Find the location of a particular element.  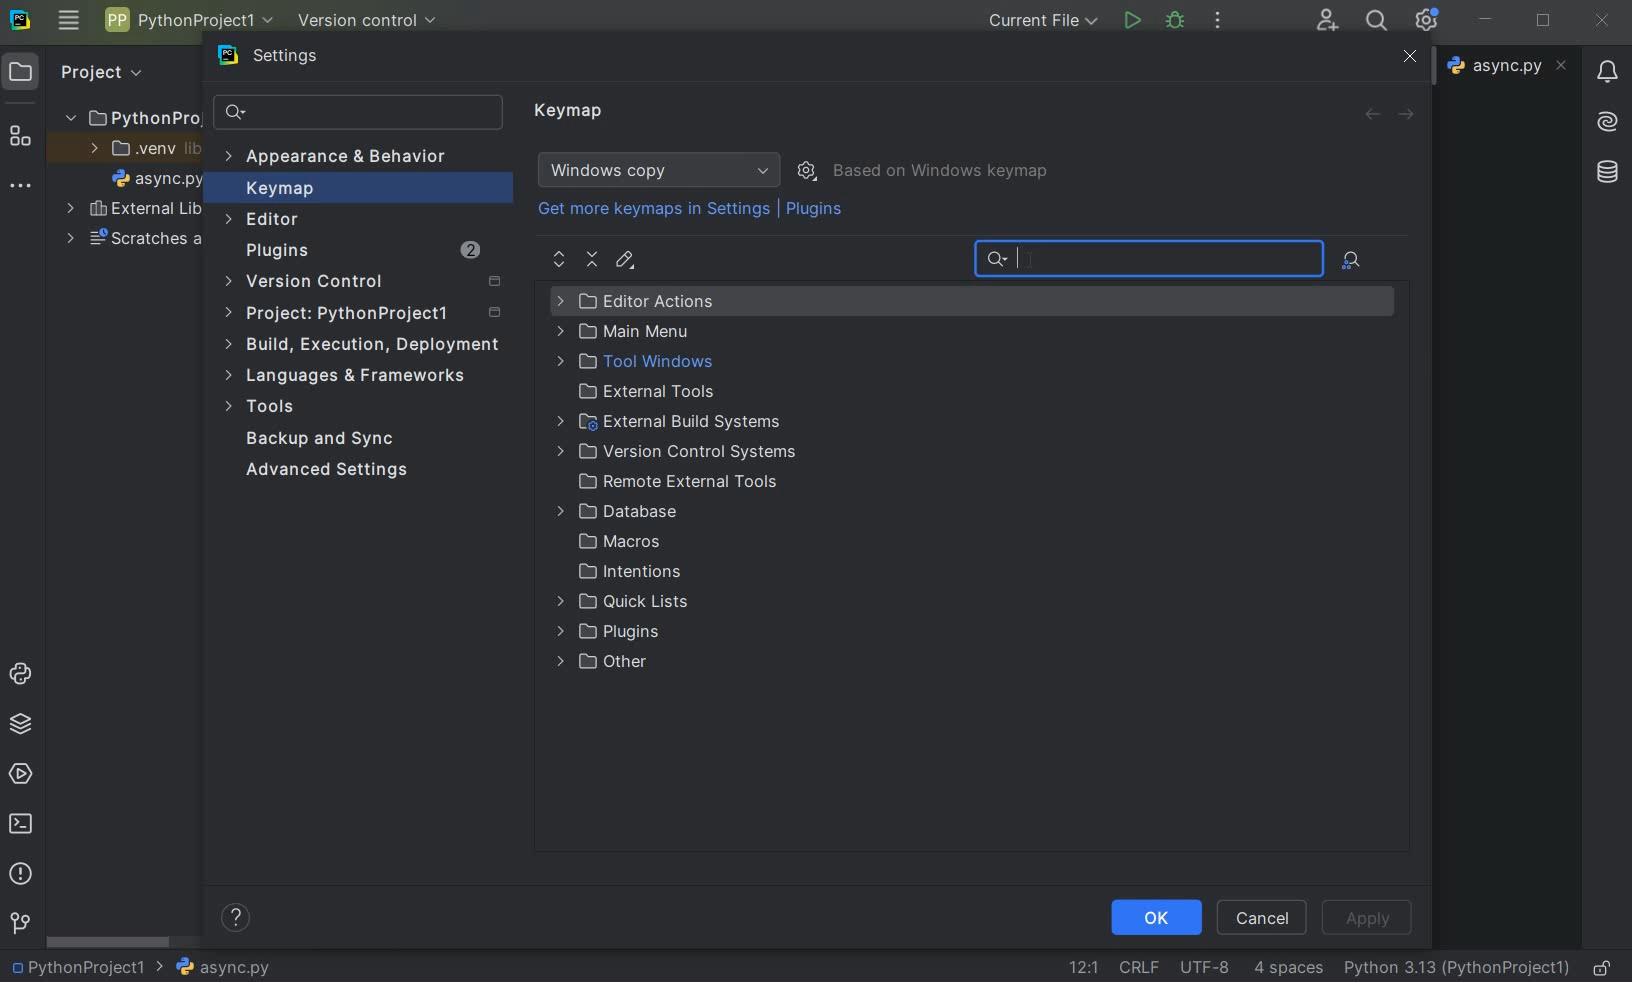

services is located at coordinates (23, 773).